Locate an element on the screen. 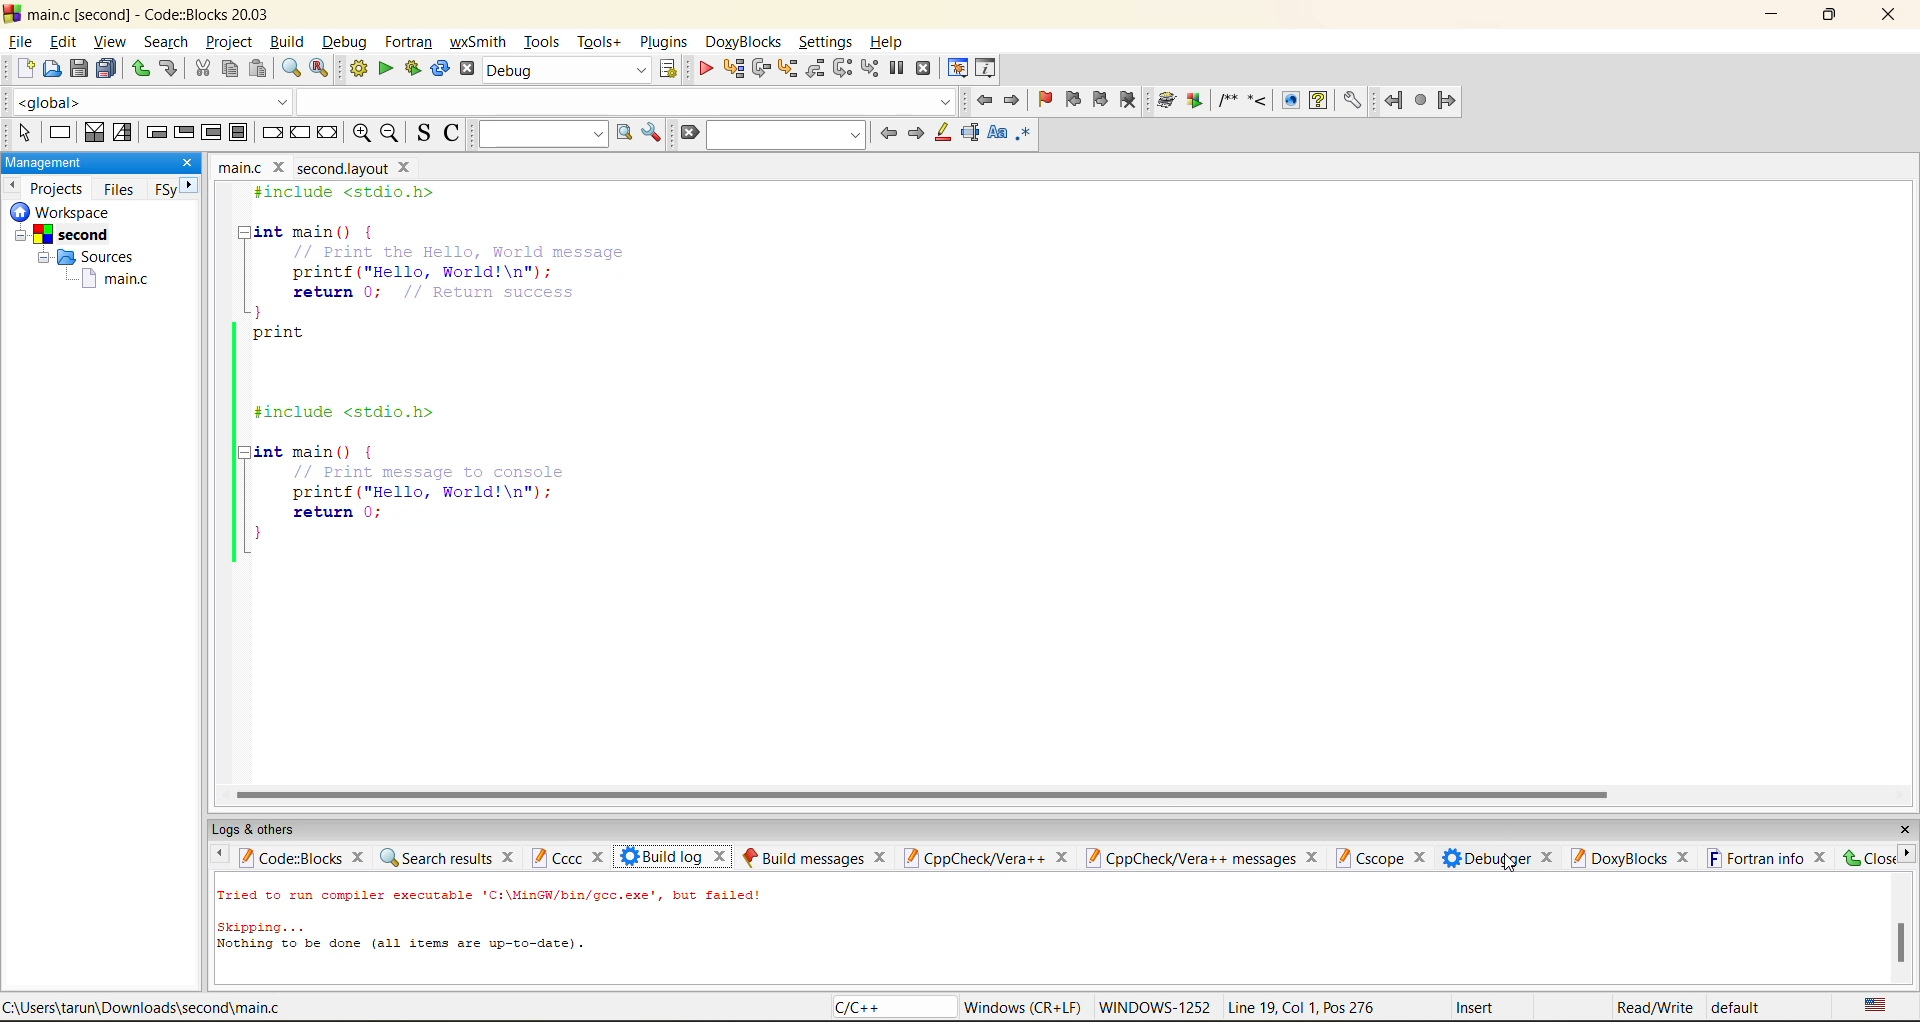 The width and height of the screenshot is (1920, 1022). next is located at coordinates (917, 132).